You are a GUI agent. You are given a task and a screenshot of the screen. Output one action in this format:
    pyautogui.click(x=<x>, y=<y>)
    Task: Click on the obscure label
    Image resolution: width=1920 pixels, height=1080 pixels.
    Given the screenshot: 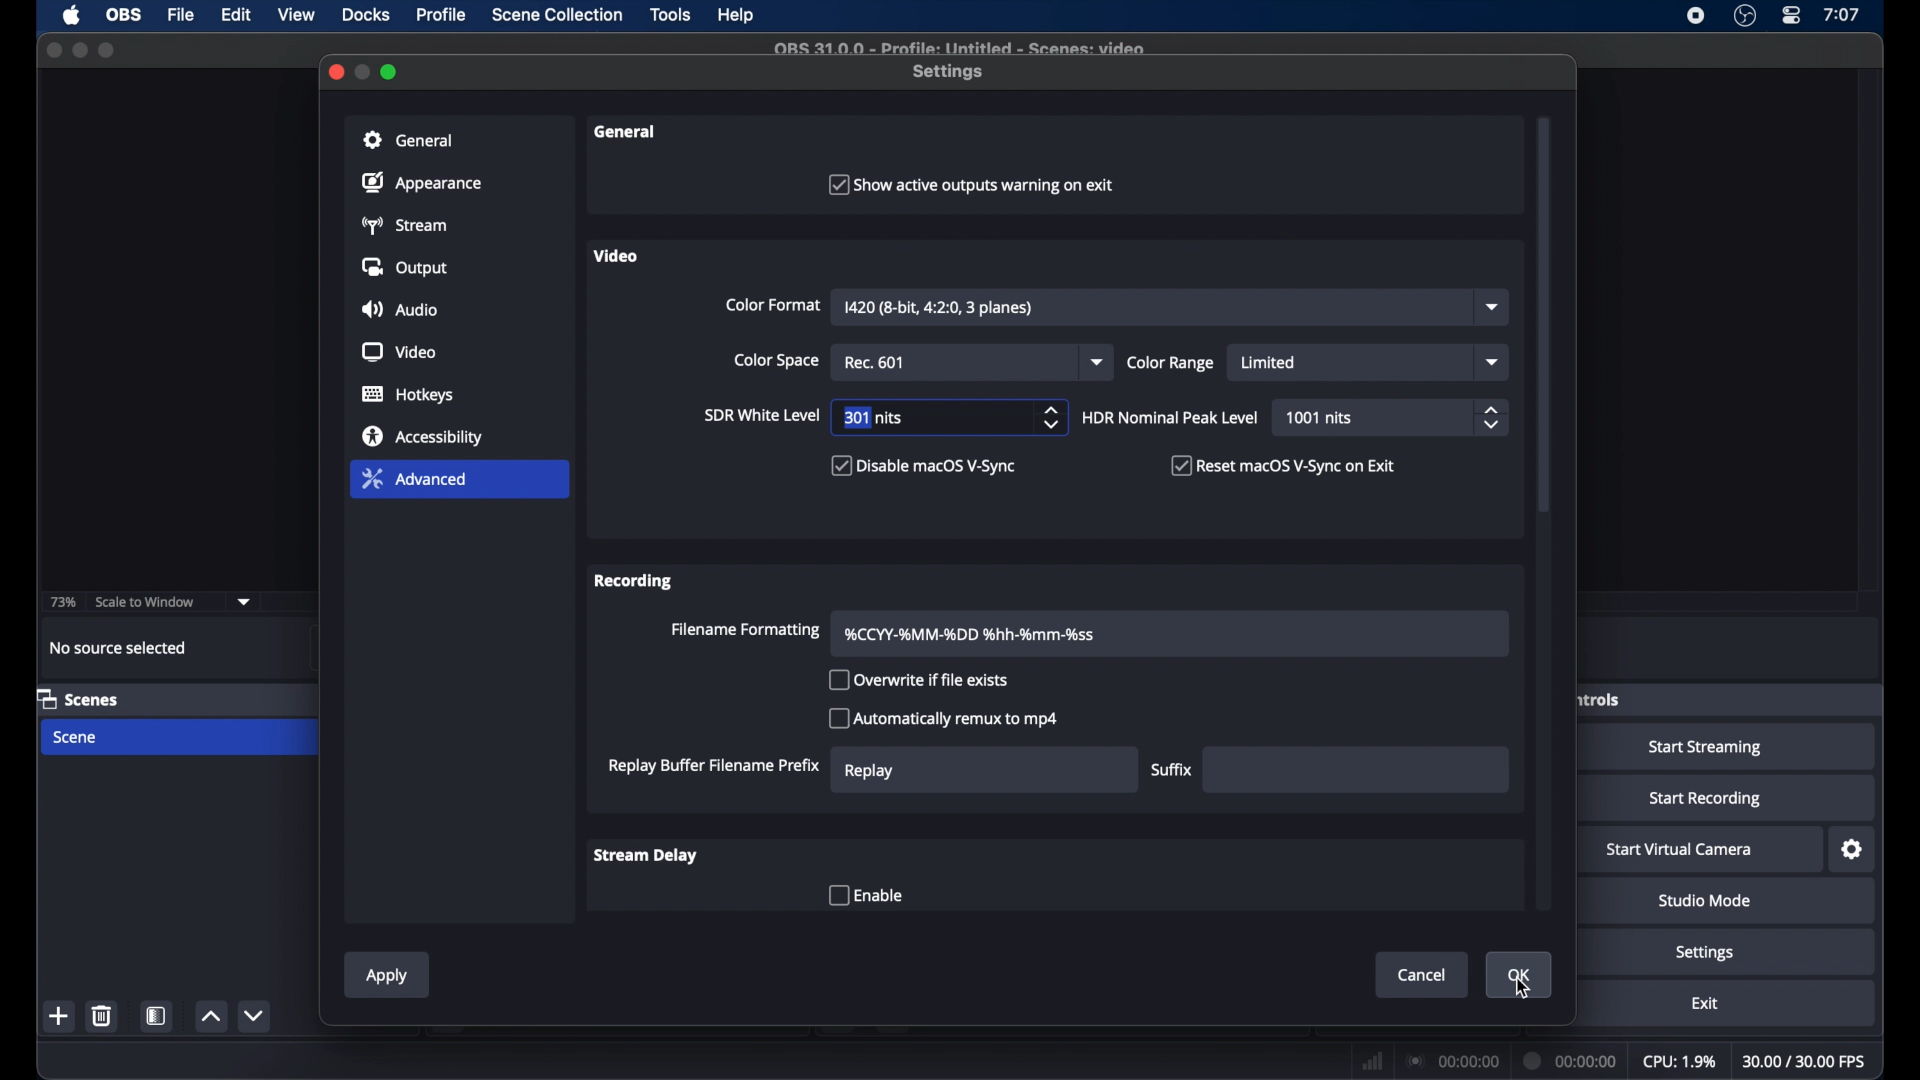 What is the action you would take?
    pyautogui.click(x=1601, y=700)
    